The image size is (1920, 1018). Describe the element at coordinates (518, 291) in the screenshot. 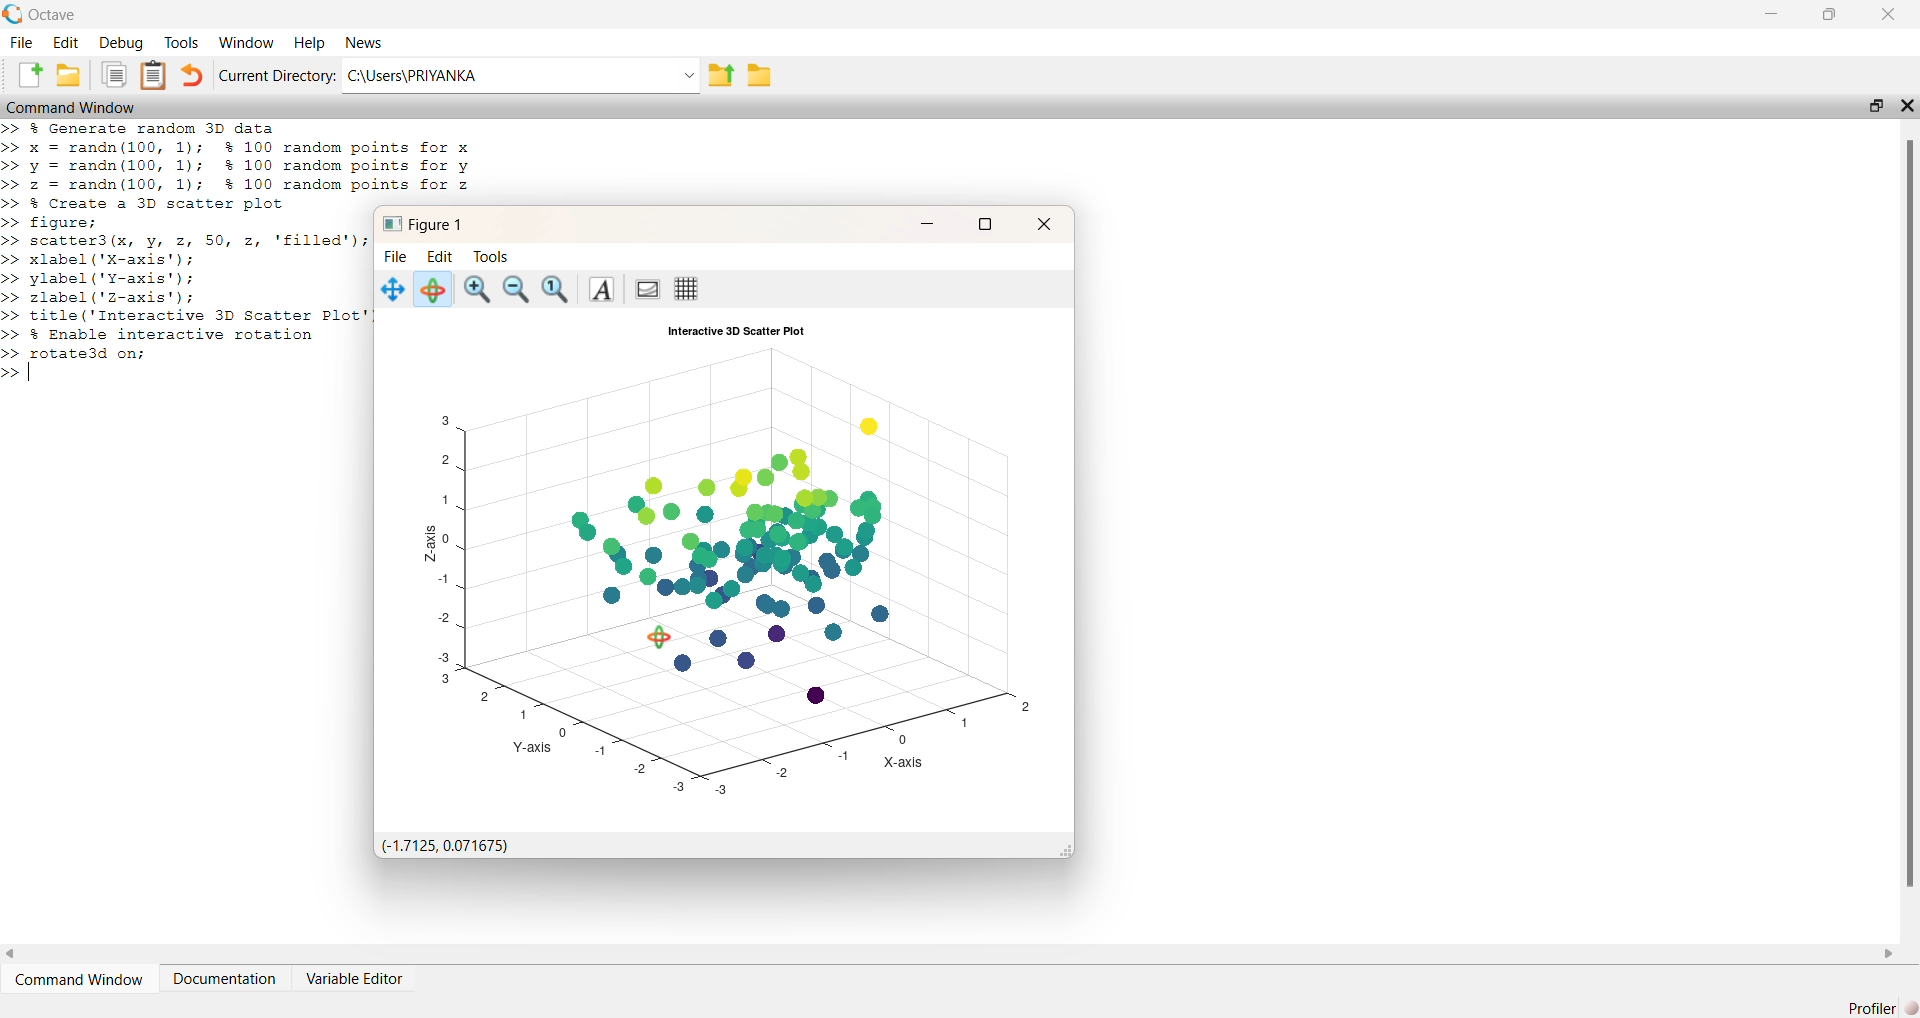

I see `zoom out` at that location.